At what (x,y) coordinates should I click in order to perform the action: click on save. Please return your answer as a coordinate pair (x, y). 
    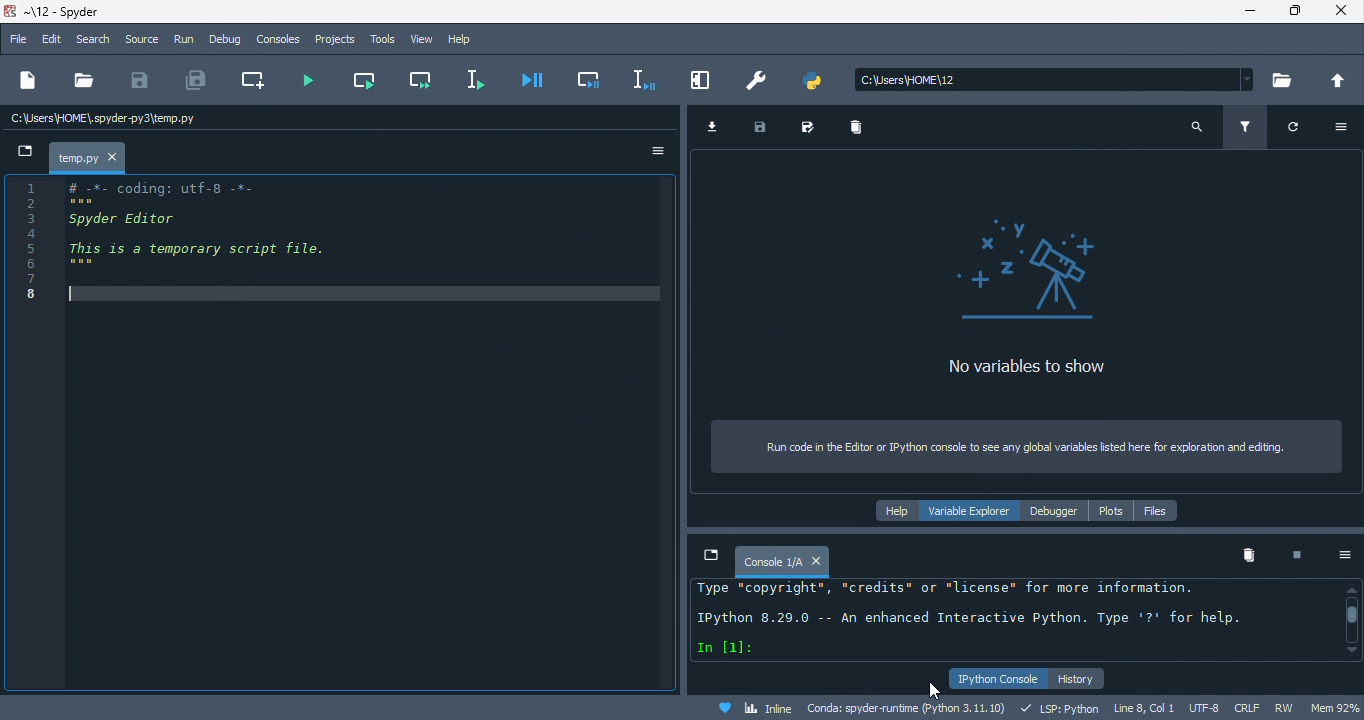
    Looking at the image, I should click on (769, 125).